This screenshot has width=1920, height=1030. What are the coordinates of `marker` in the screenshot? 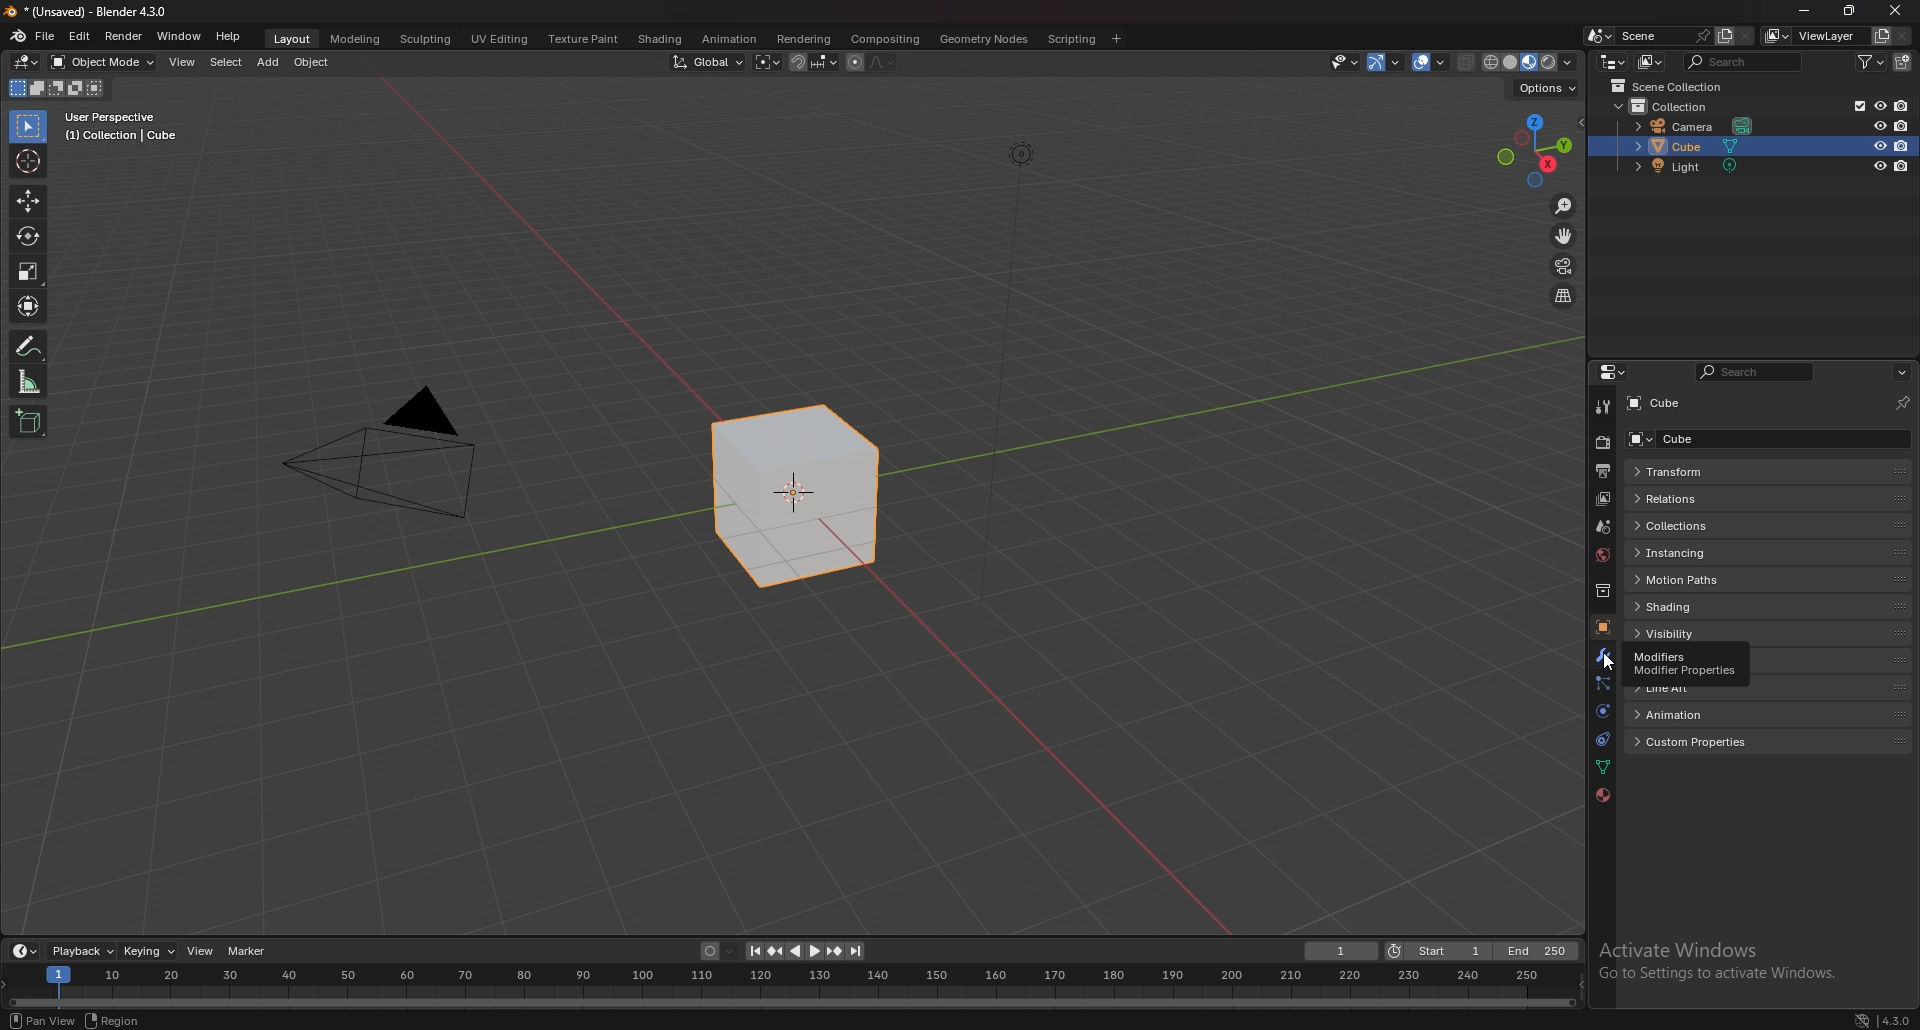 It's located at (249, 952).